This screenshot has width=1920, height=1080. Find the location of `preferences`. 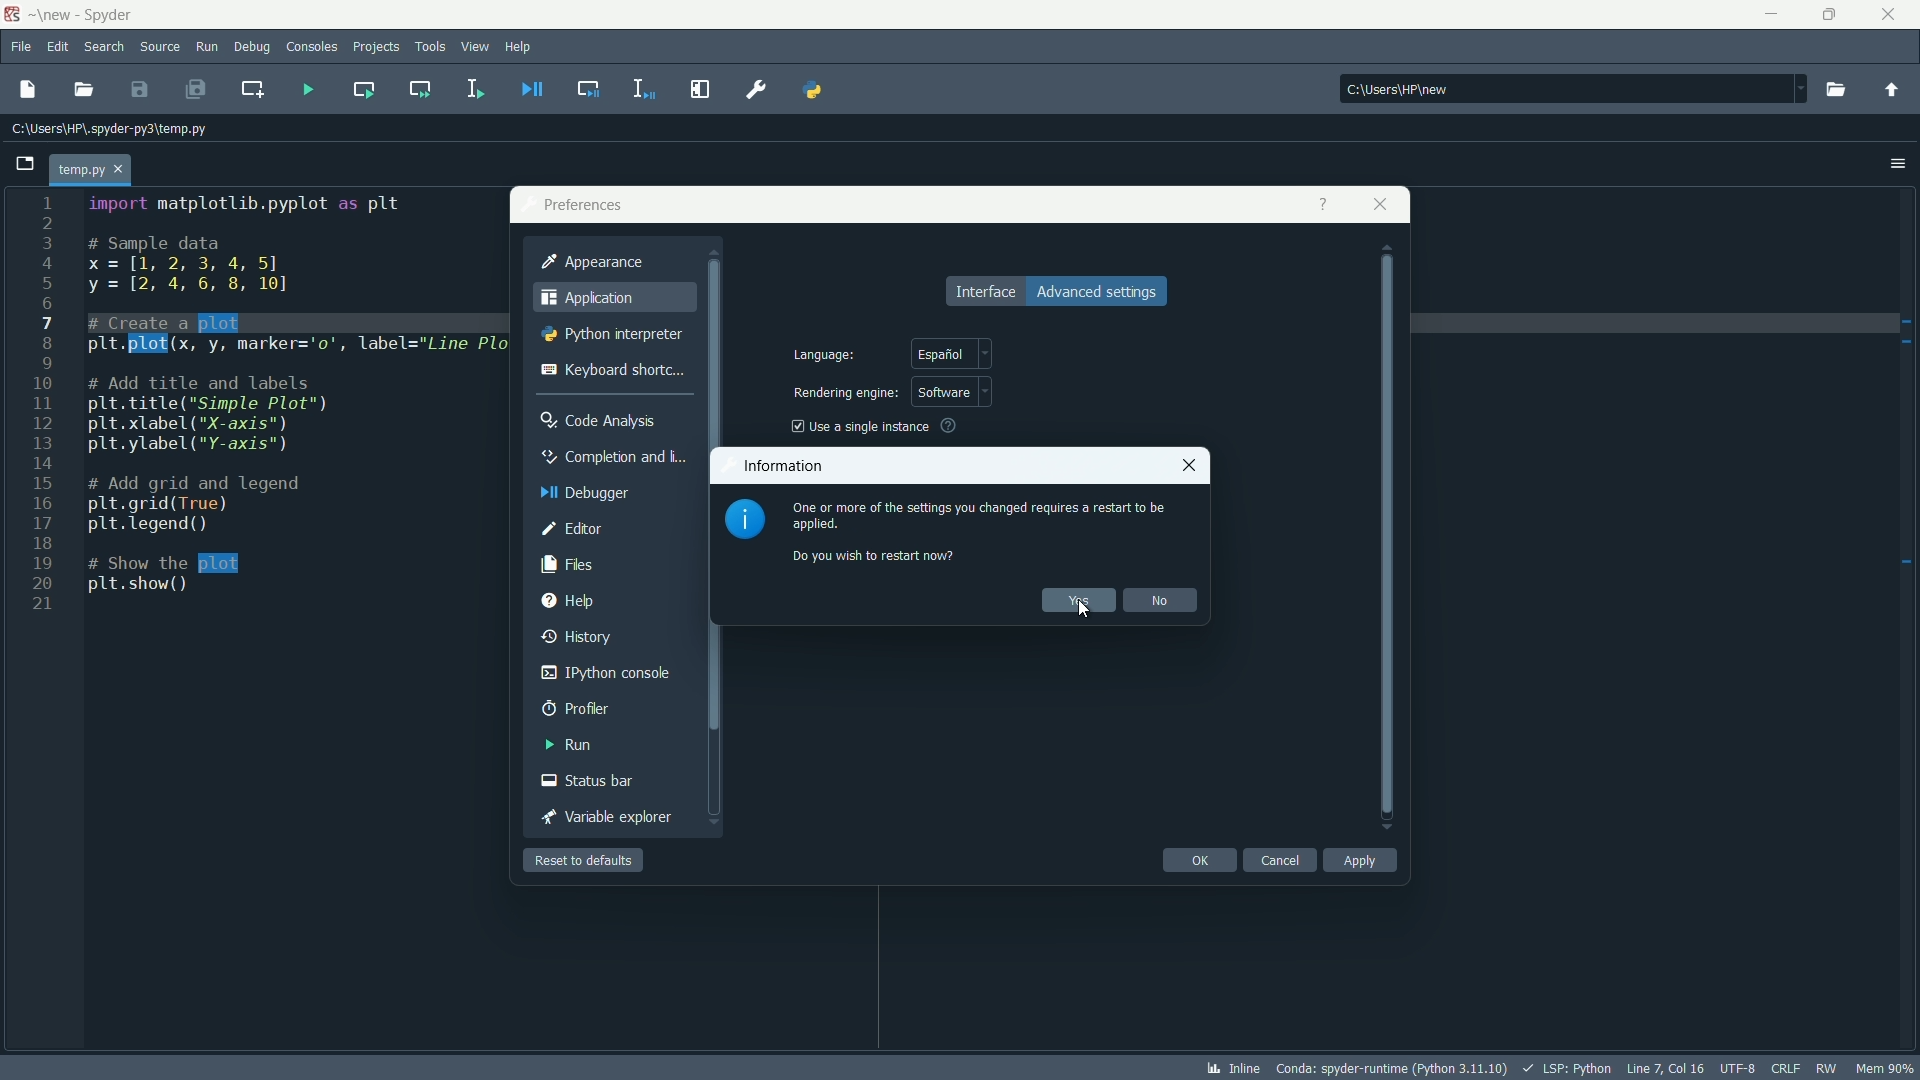

preferences is located at coordinates (584, 205).